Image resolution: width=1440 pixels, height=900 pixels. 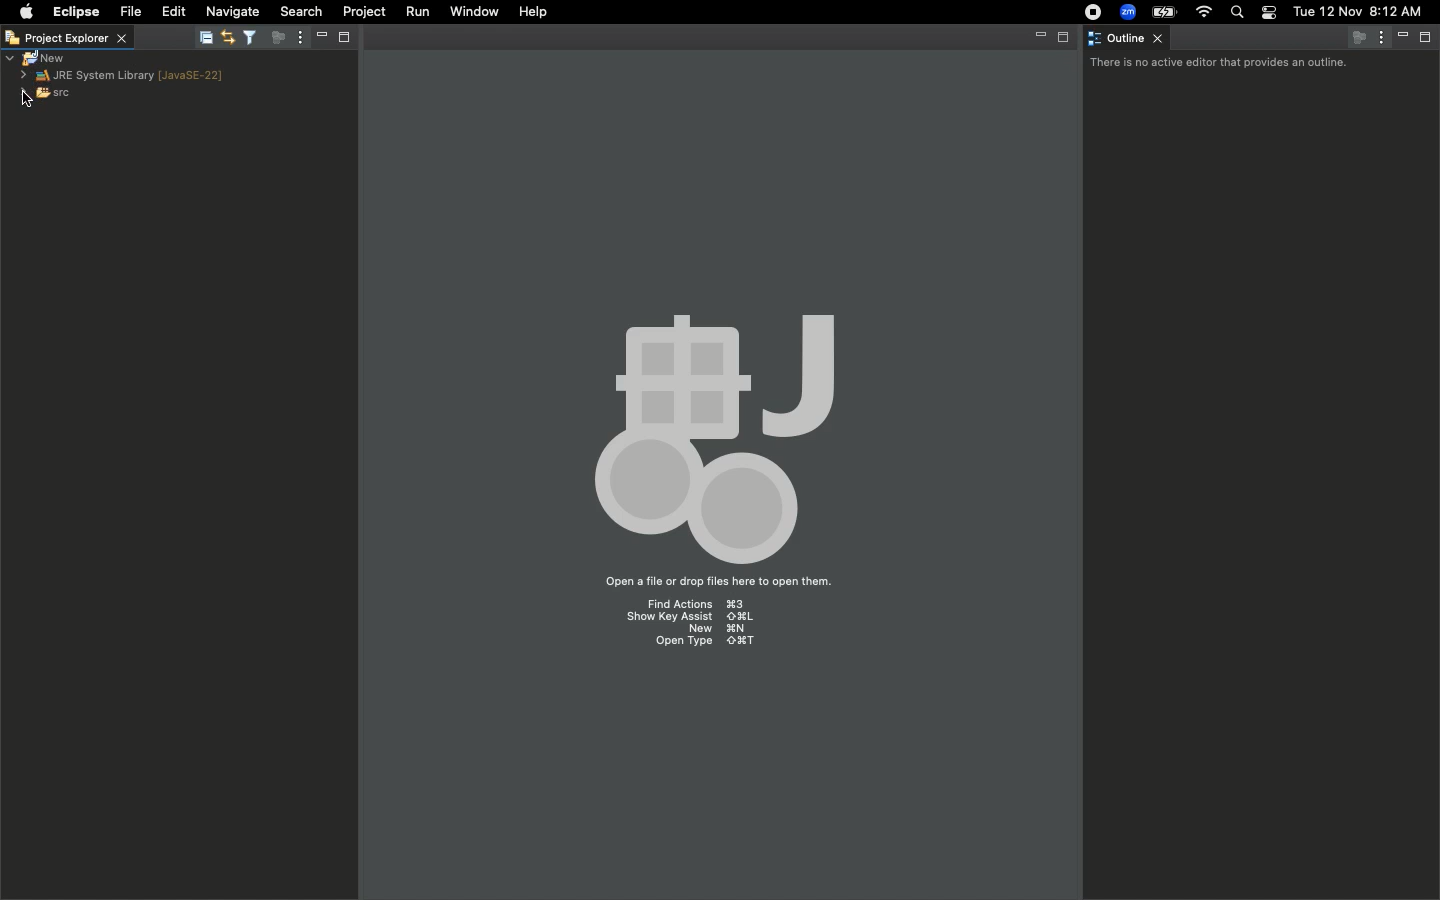 I want to click on Search, so click(x=1239, y=13).